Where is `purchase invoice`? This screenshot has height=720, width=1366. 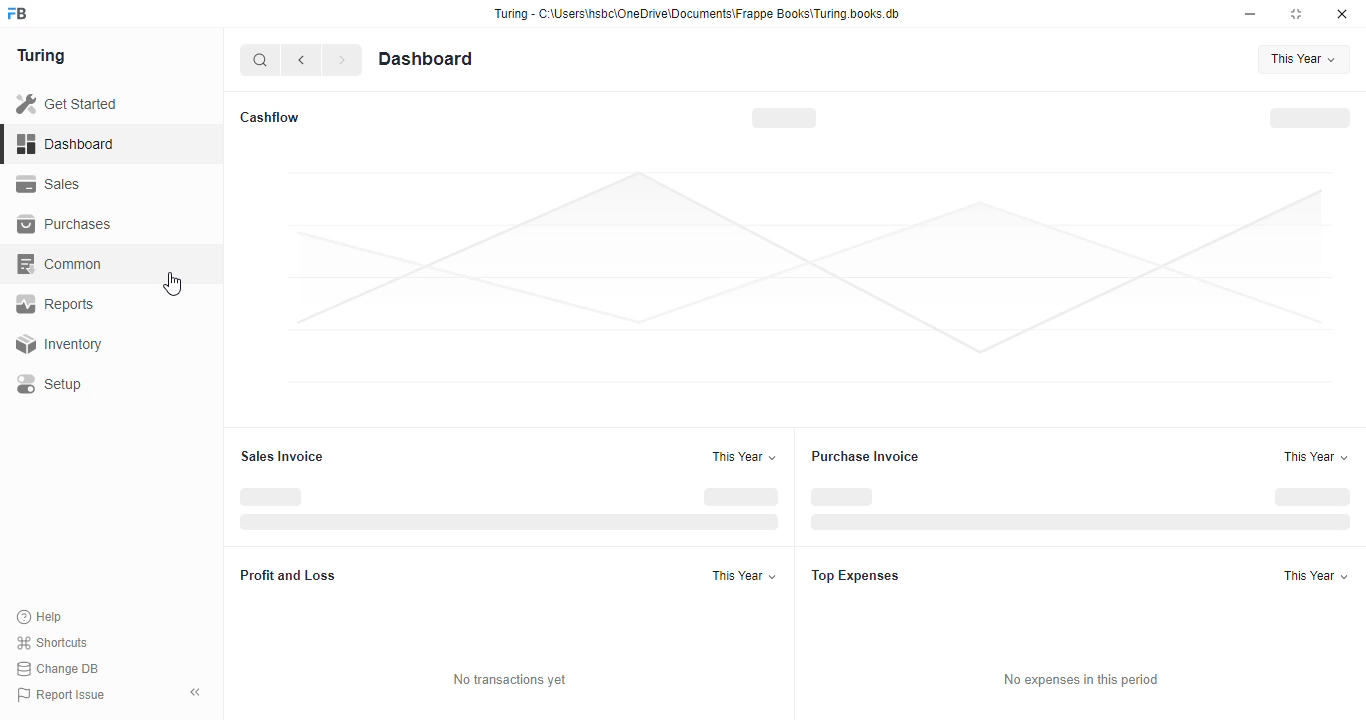
purchase invoice is located at coordinates (865, 456).